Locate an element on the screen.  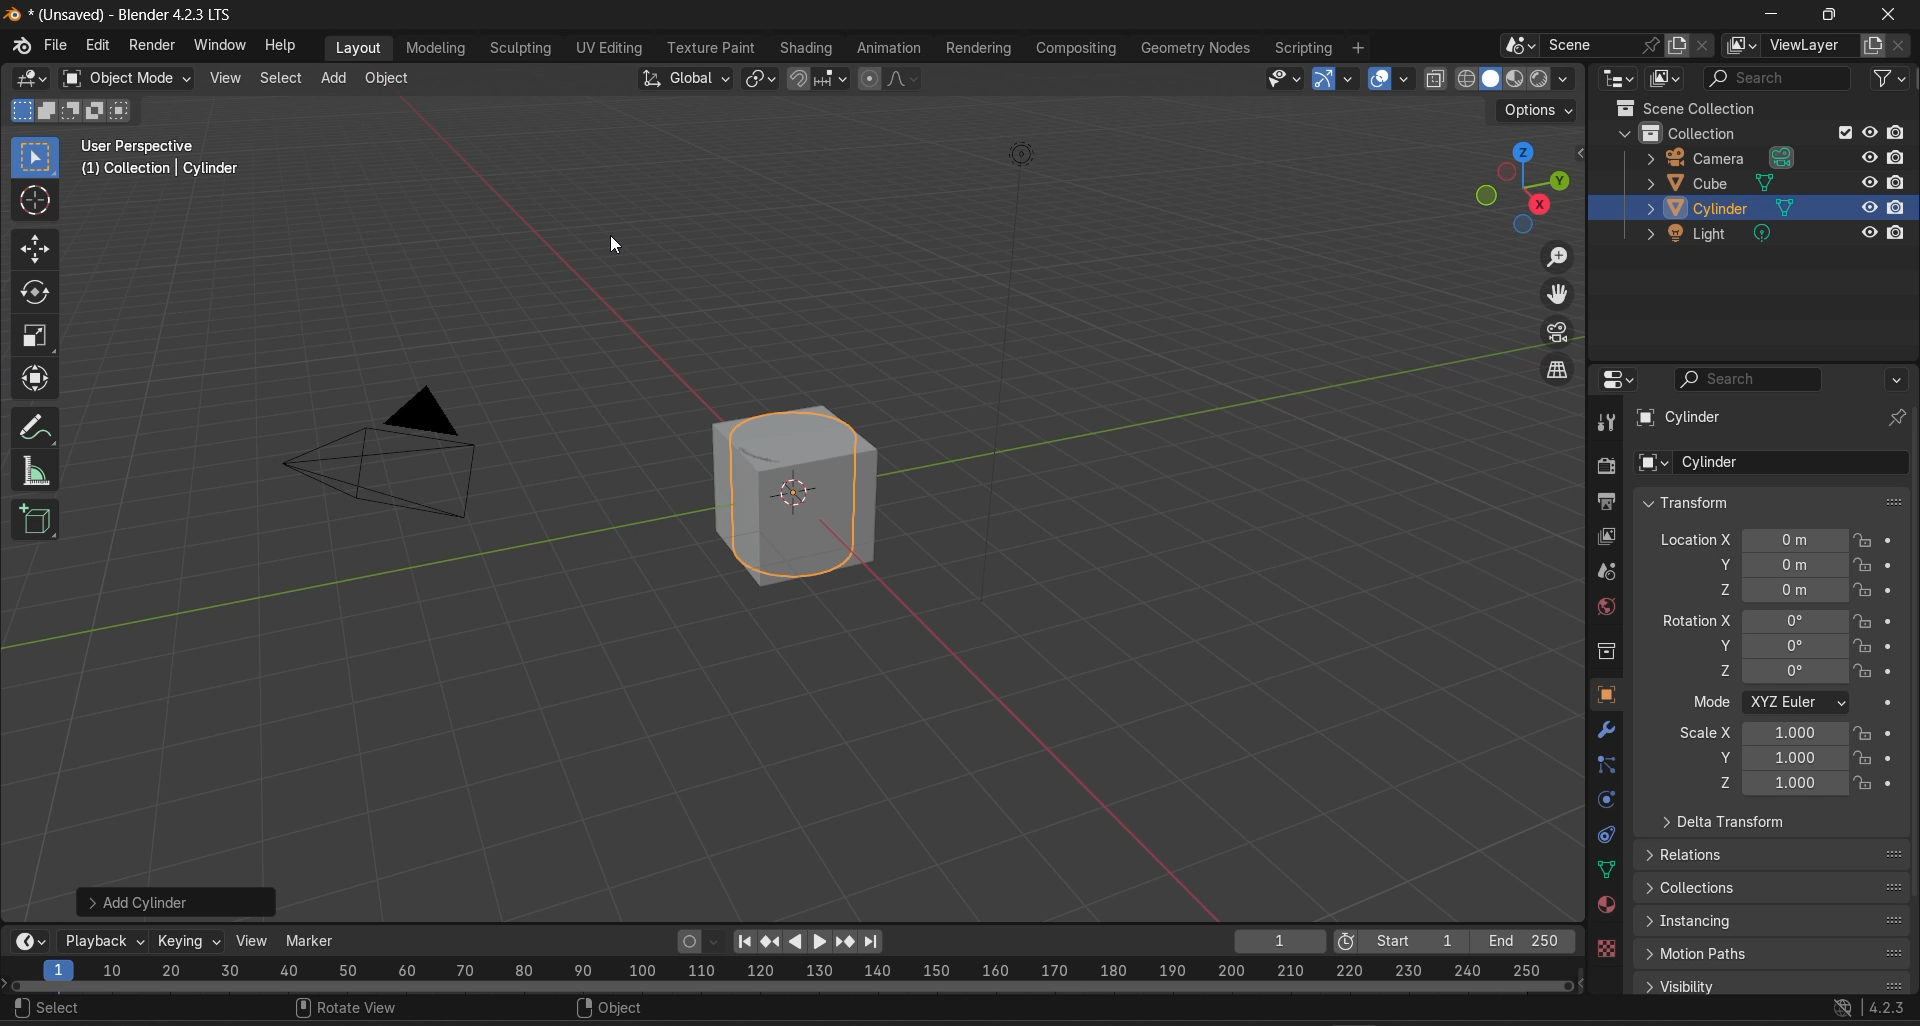
gizmos is located at coordinates (1349, 79).